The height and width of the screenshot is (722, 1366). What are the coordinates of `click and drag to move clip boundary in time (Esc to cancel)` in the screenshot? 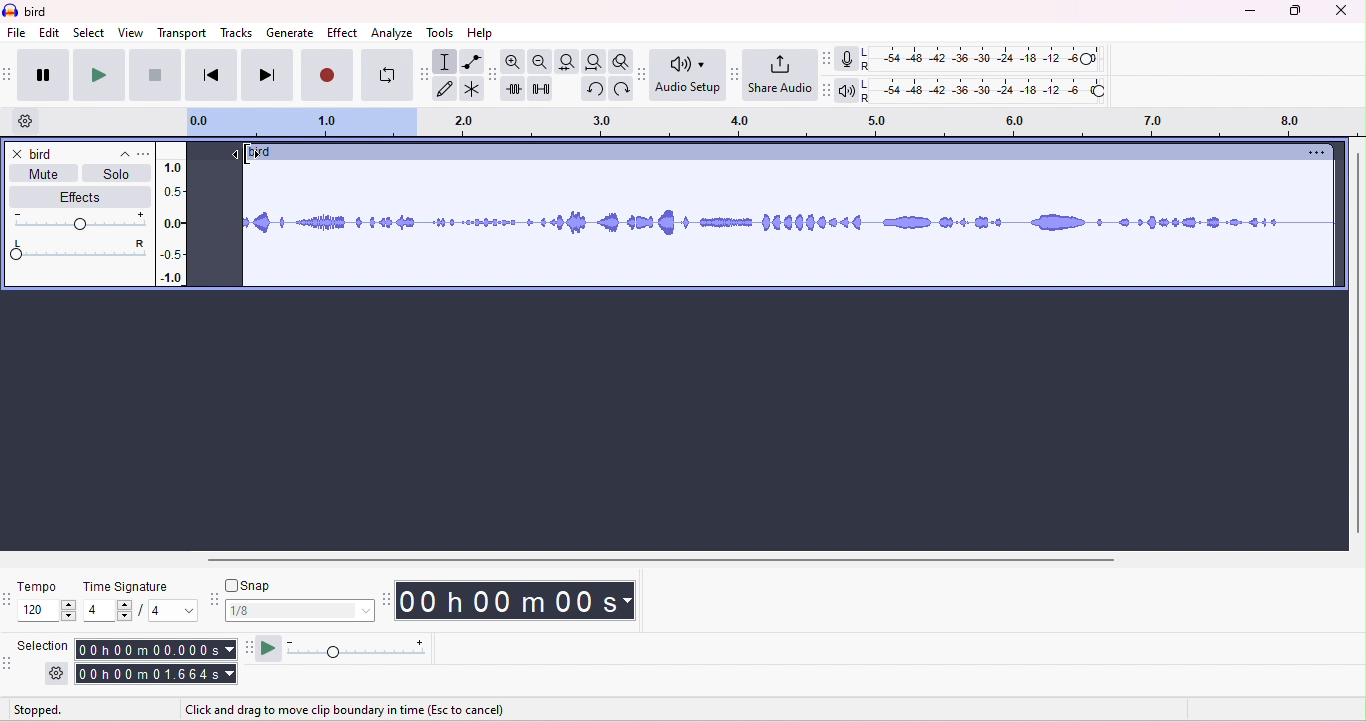 It's located at (352, 710).